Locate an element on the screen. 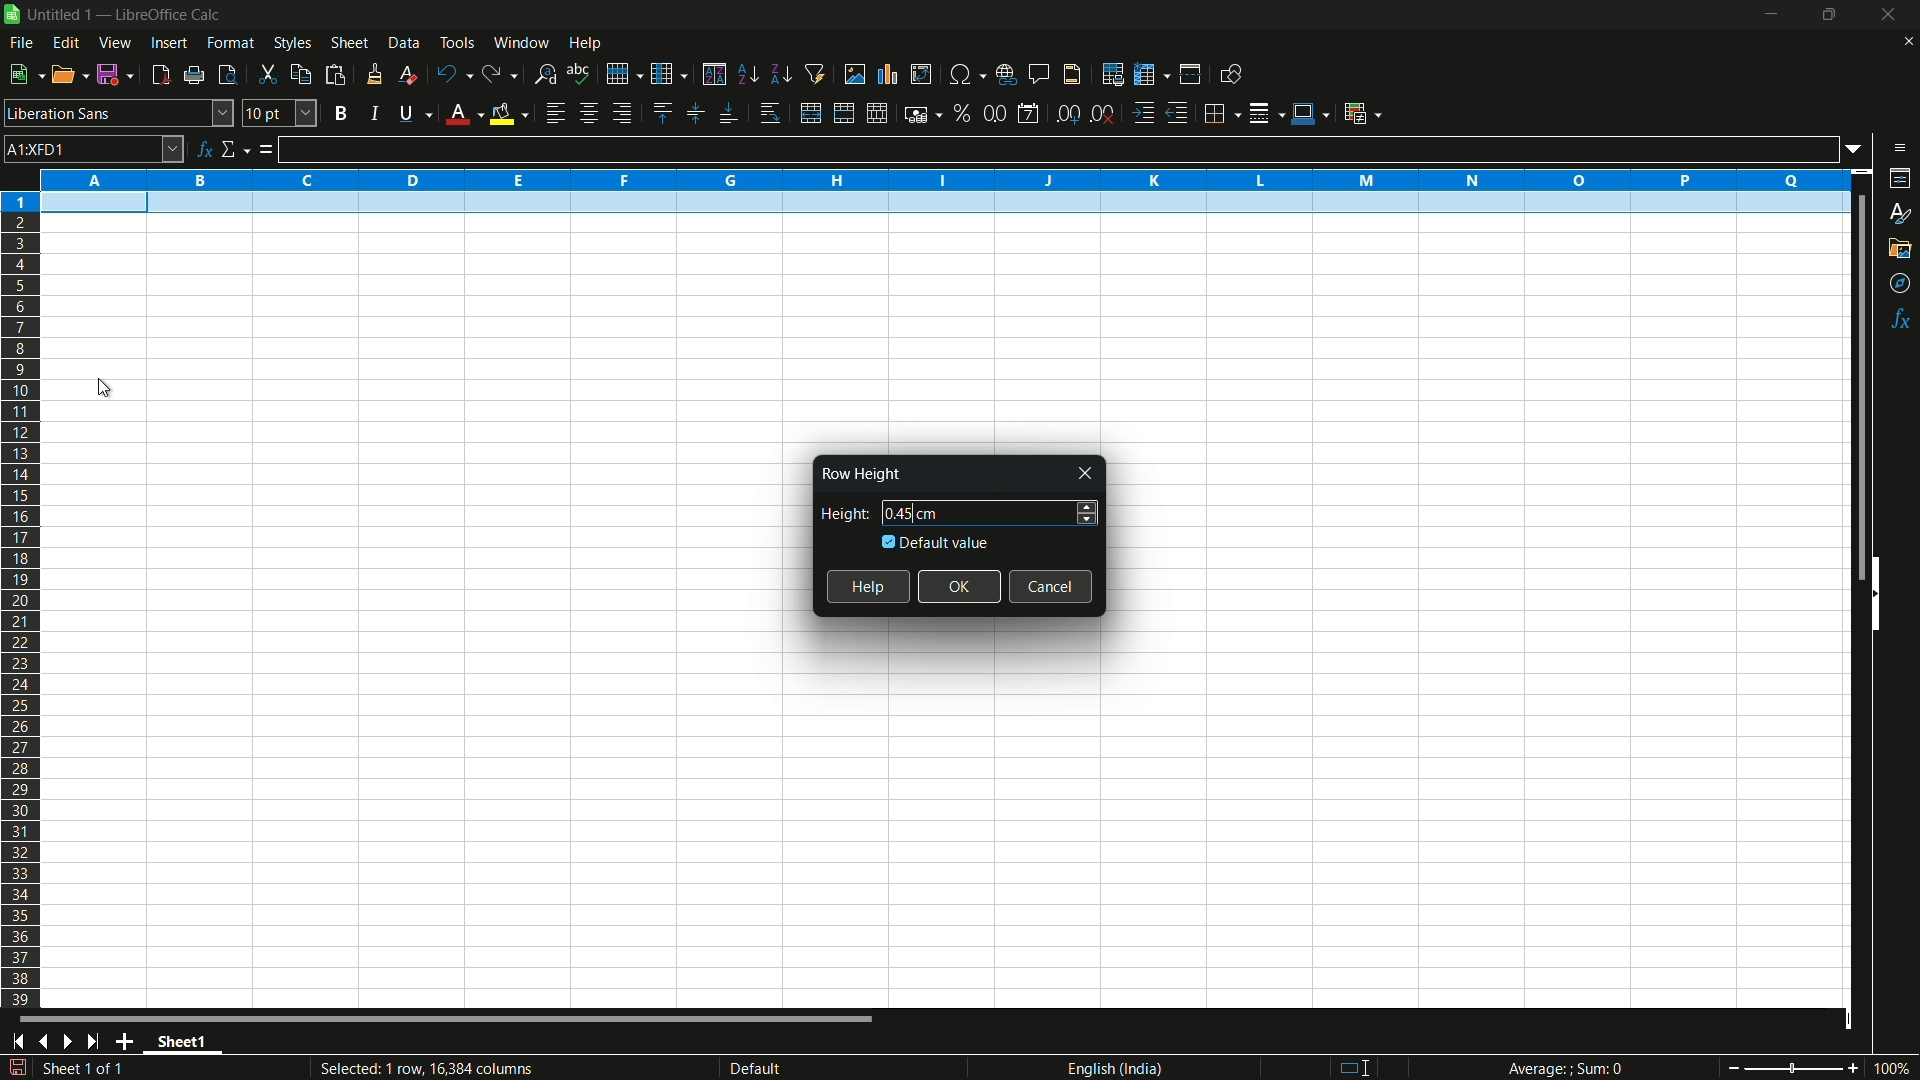 Image resolution: width=1920 pixels, height=1080 pixels. scroll to last sheet is located at coordinates (99, 1042).